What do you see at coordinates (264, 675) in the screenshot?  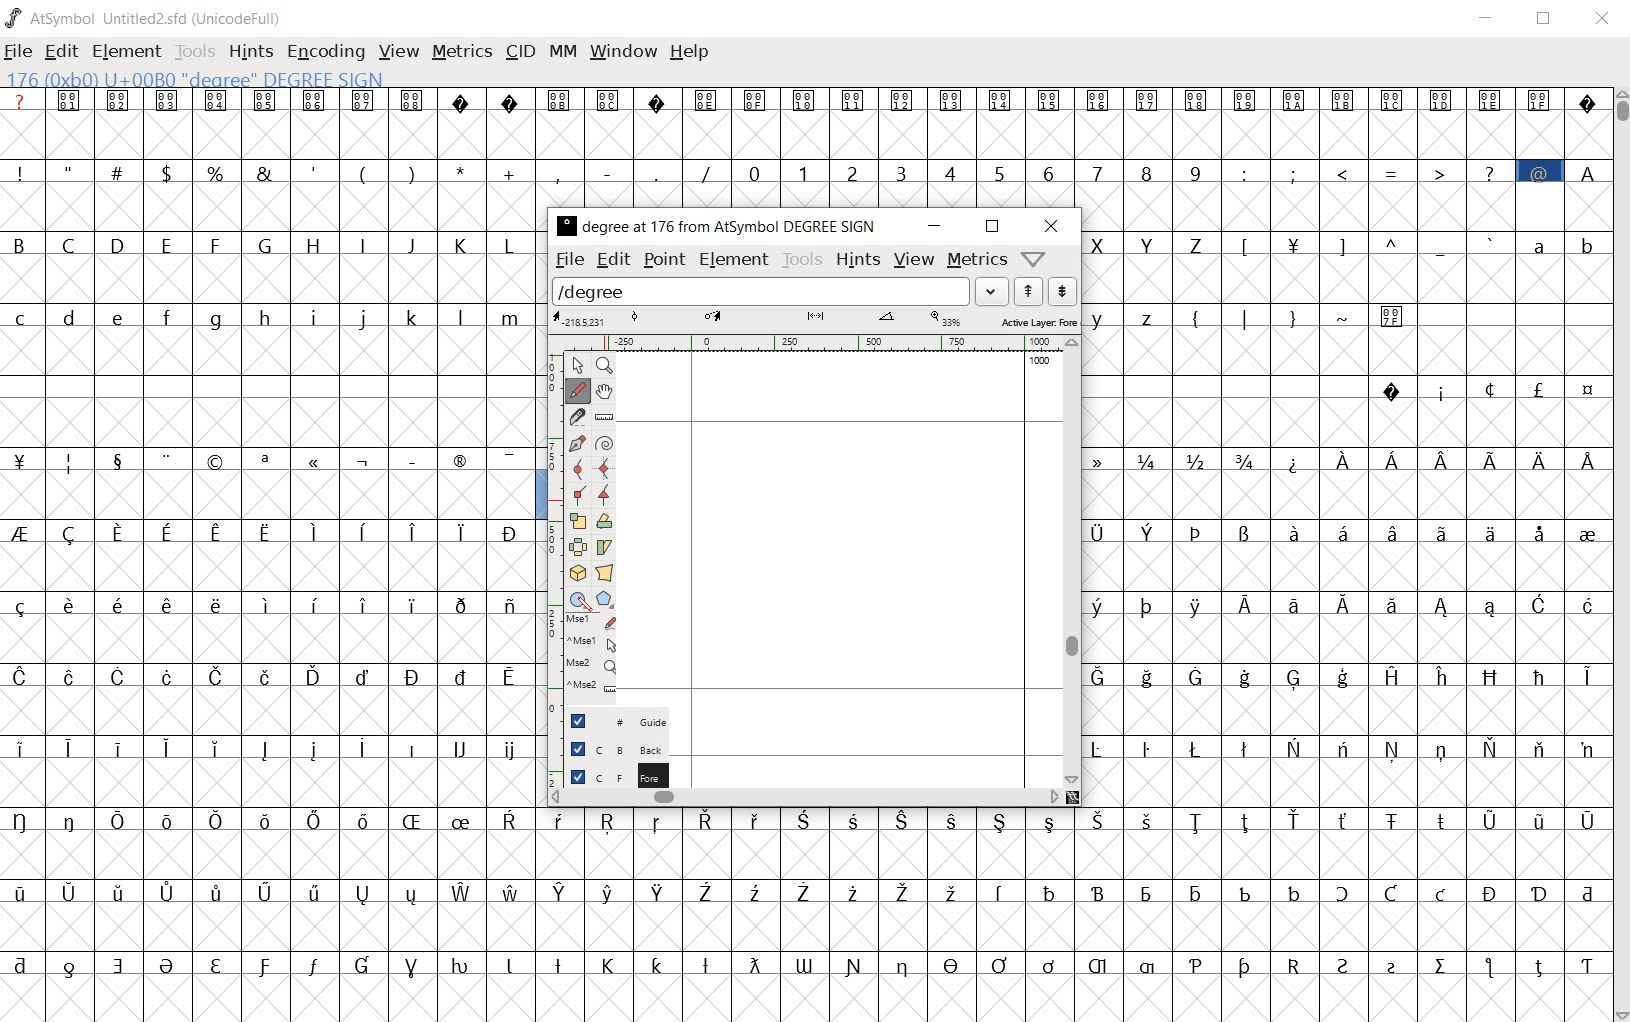 I see `` at bounding box center [264, 675].